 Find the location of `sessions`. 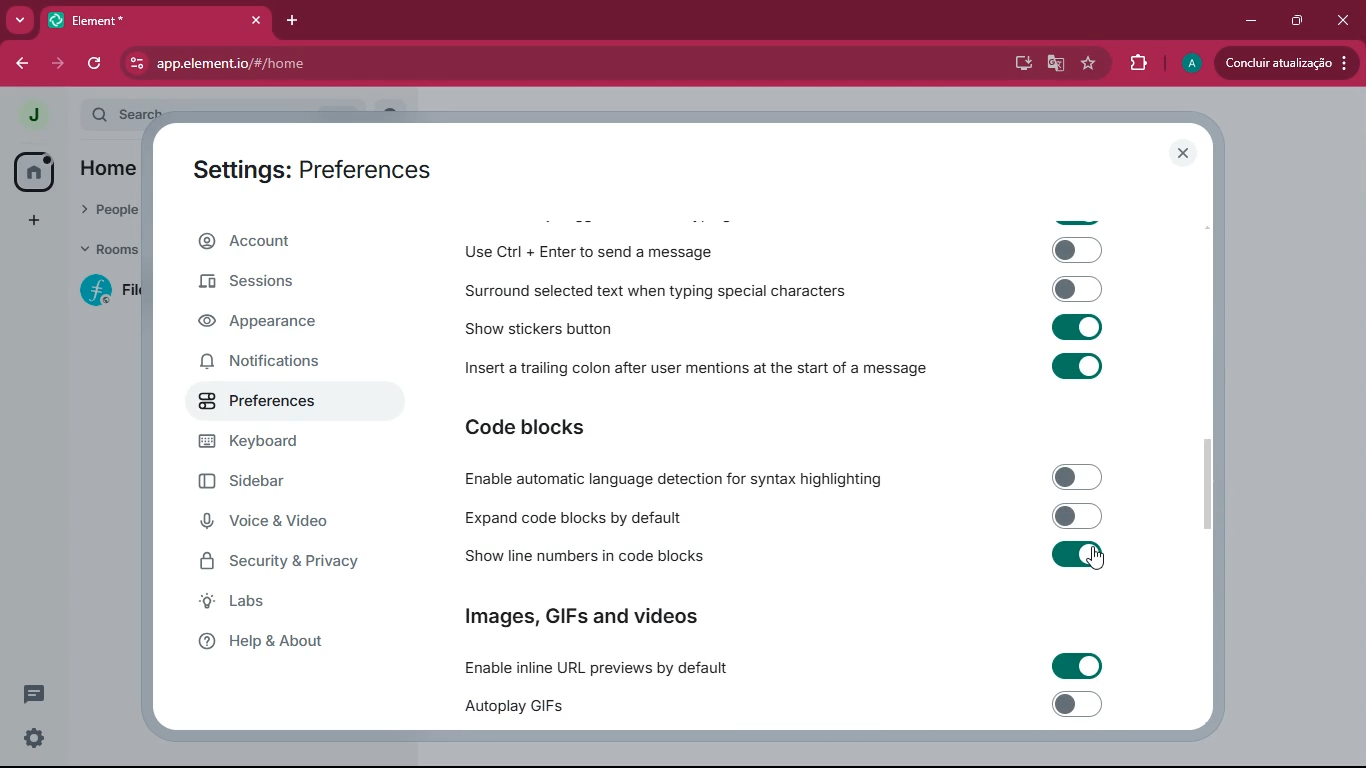

sessions is located at coordinates (281, 282).